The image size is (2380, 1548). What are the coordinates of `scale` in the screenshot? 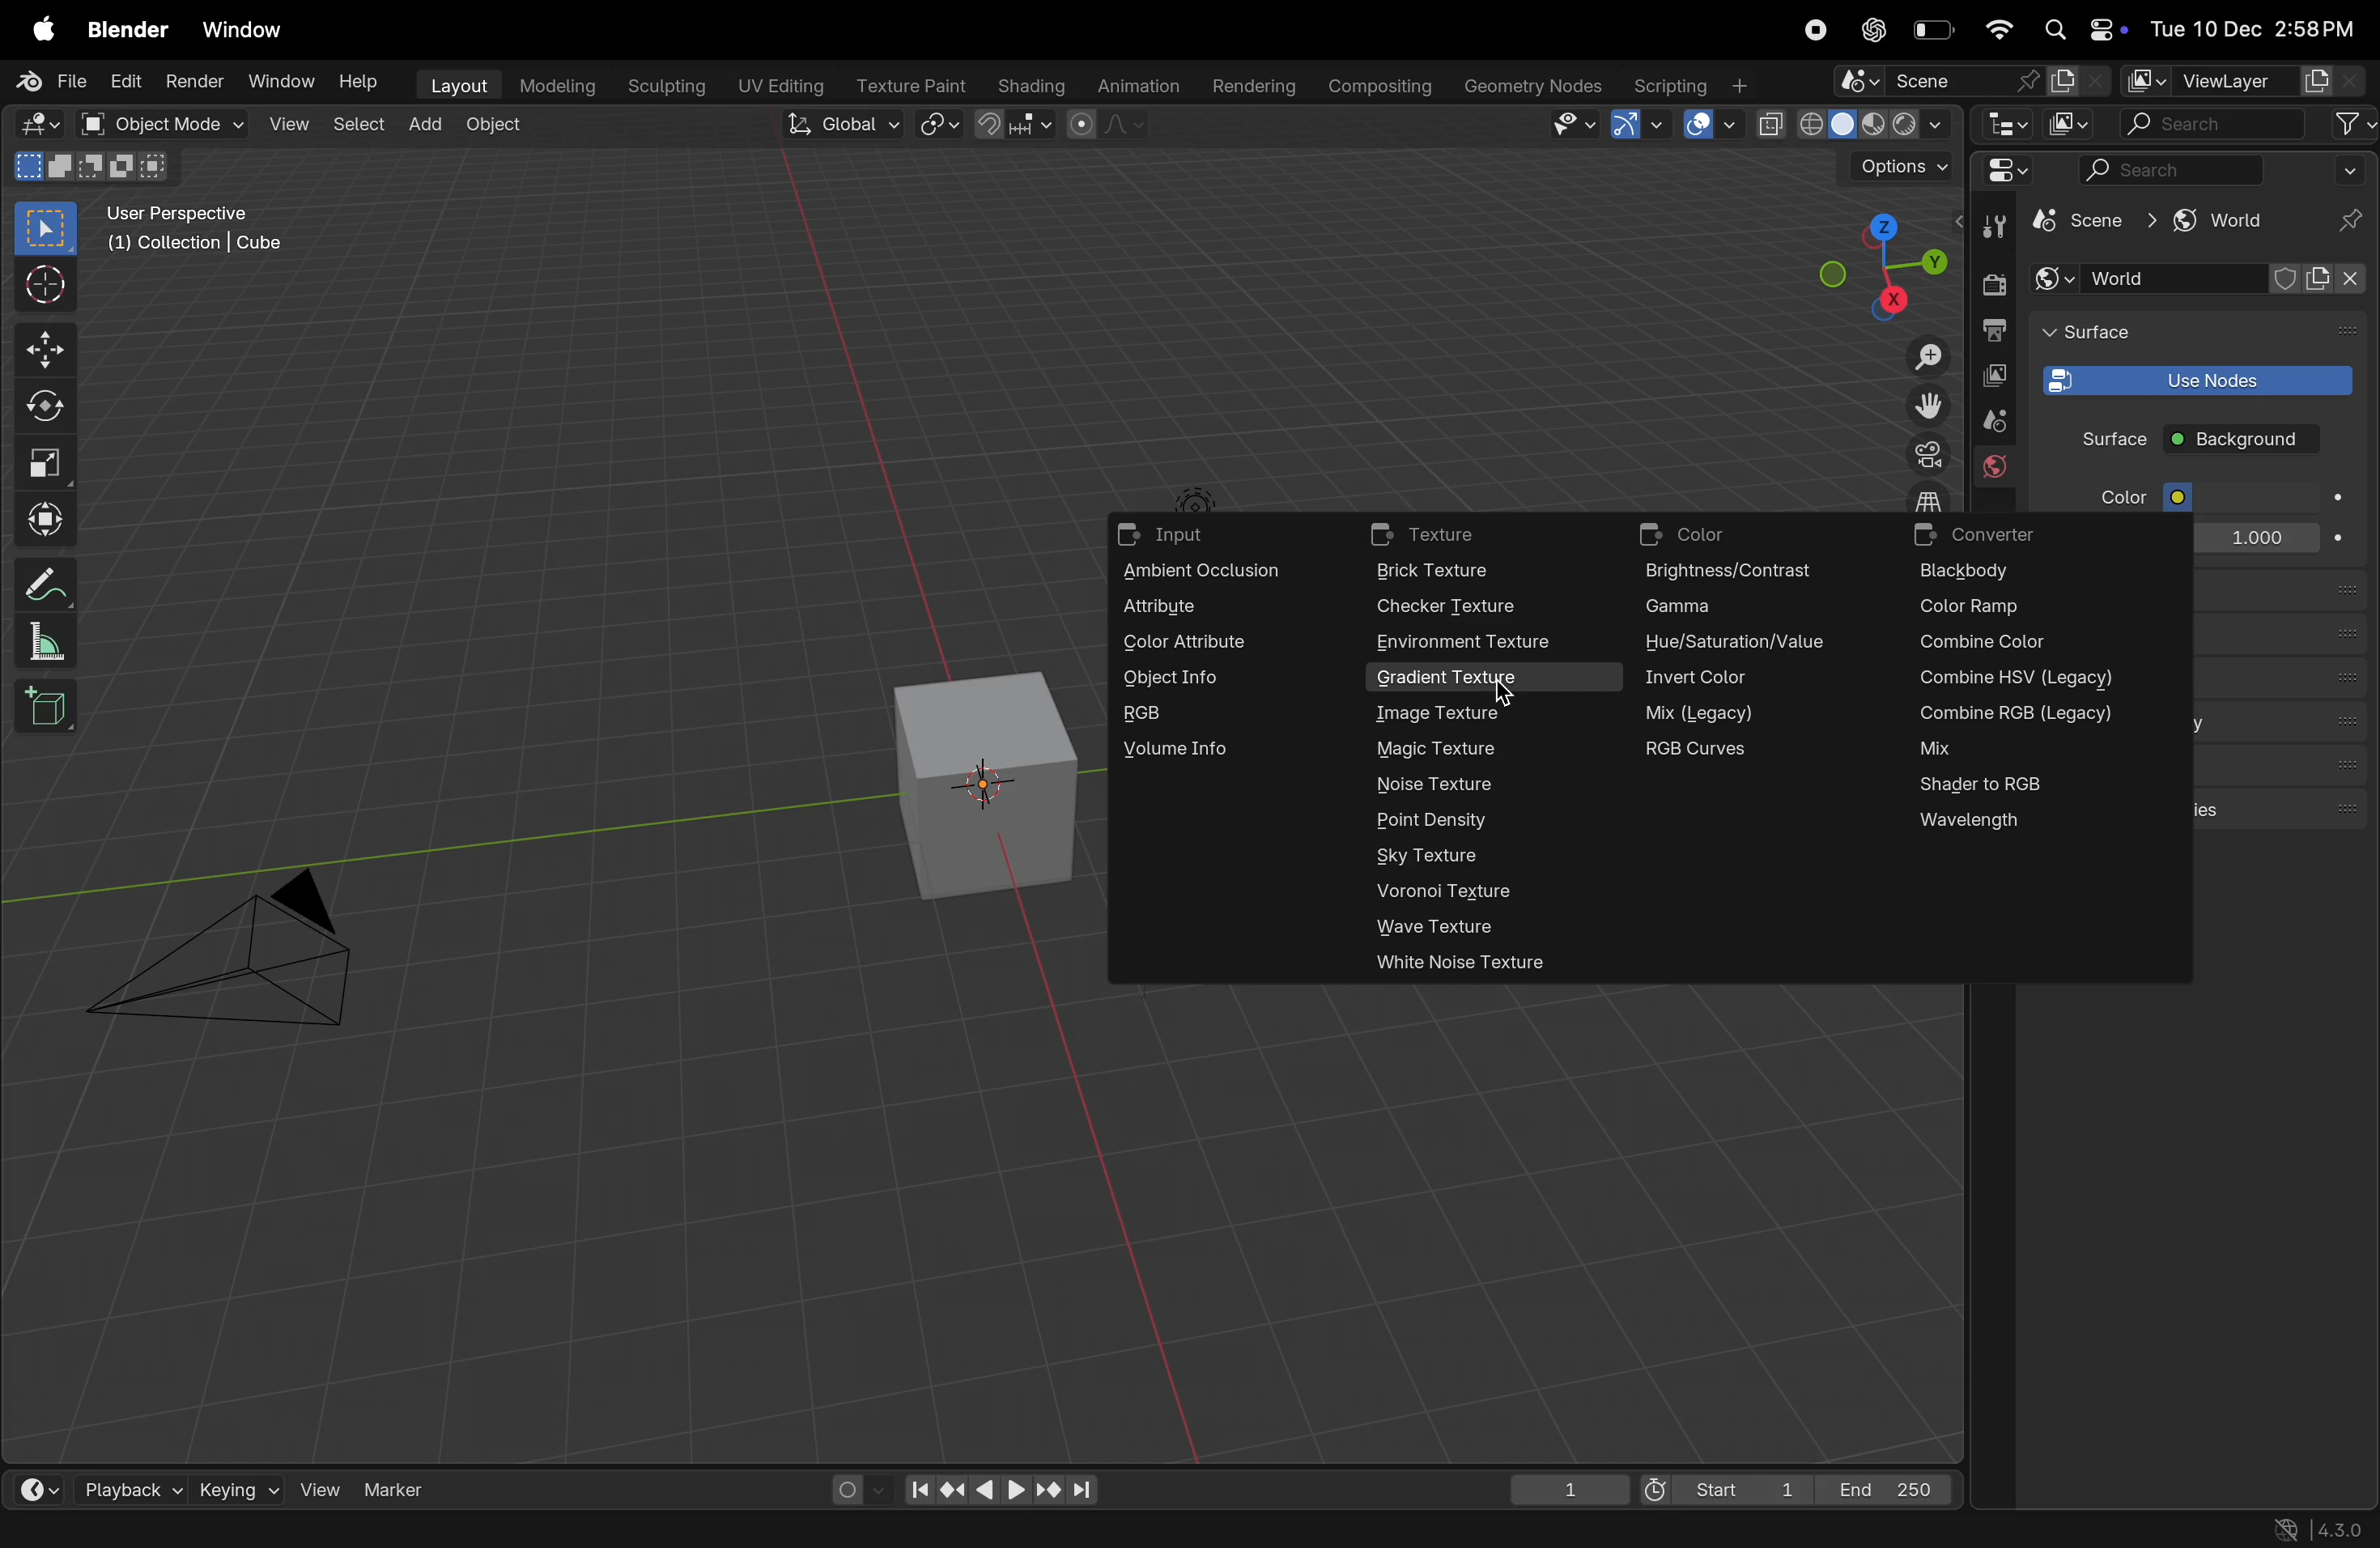 It's located at (48, 461).